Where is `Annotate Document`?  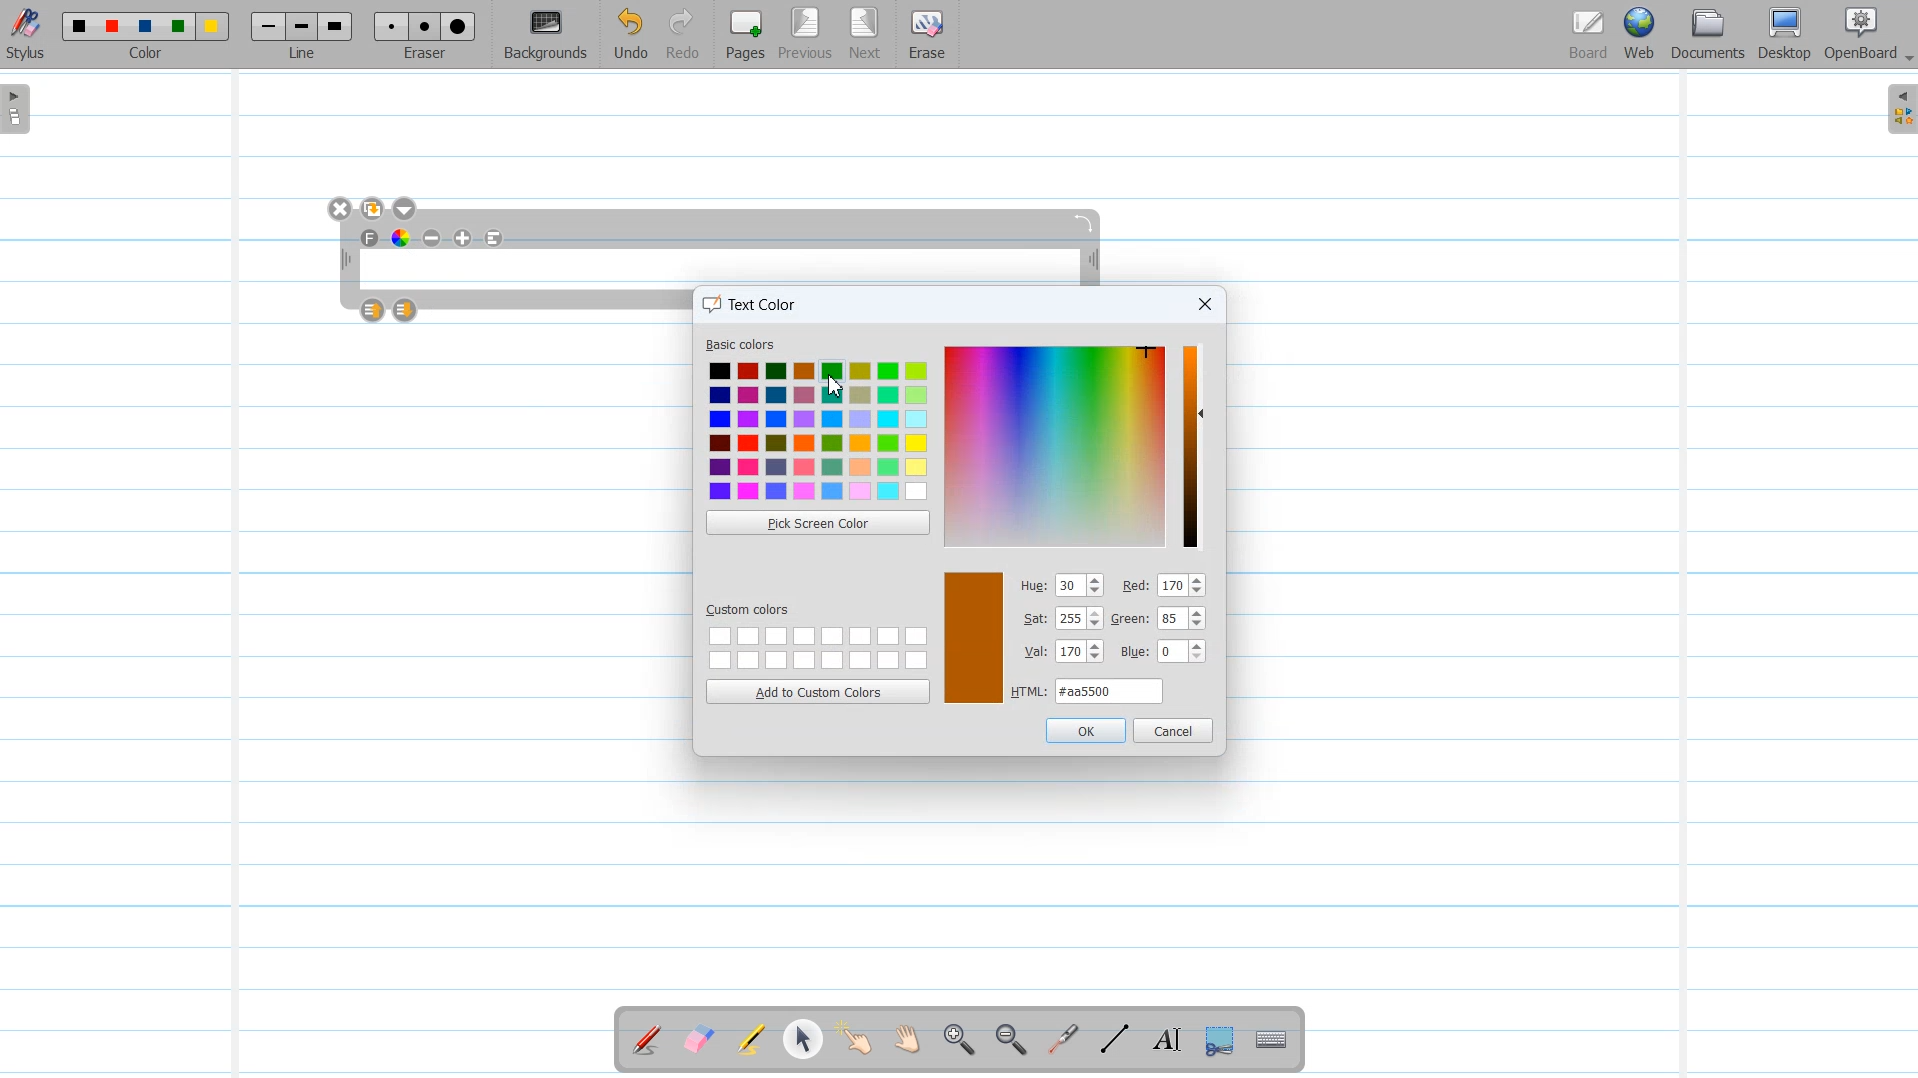
Annotate Document is located at coordinates (647, 1040).